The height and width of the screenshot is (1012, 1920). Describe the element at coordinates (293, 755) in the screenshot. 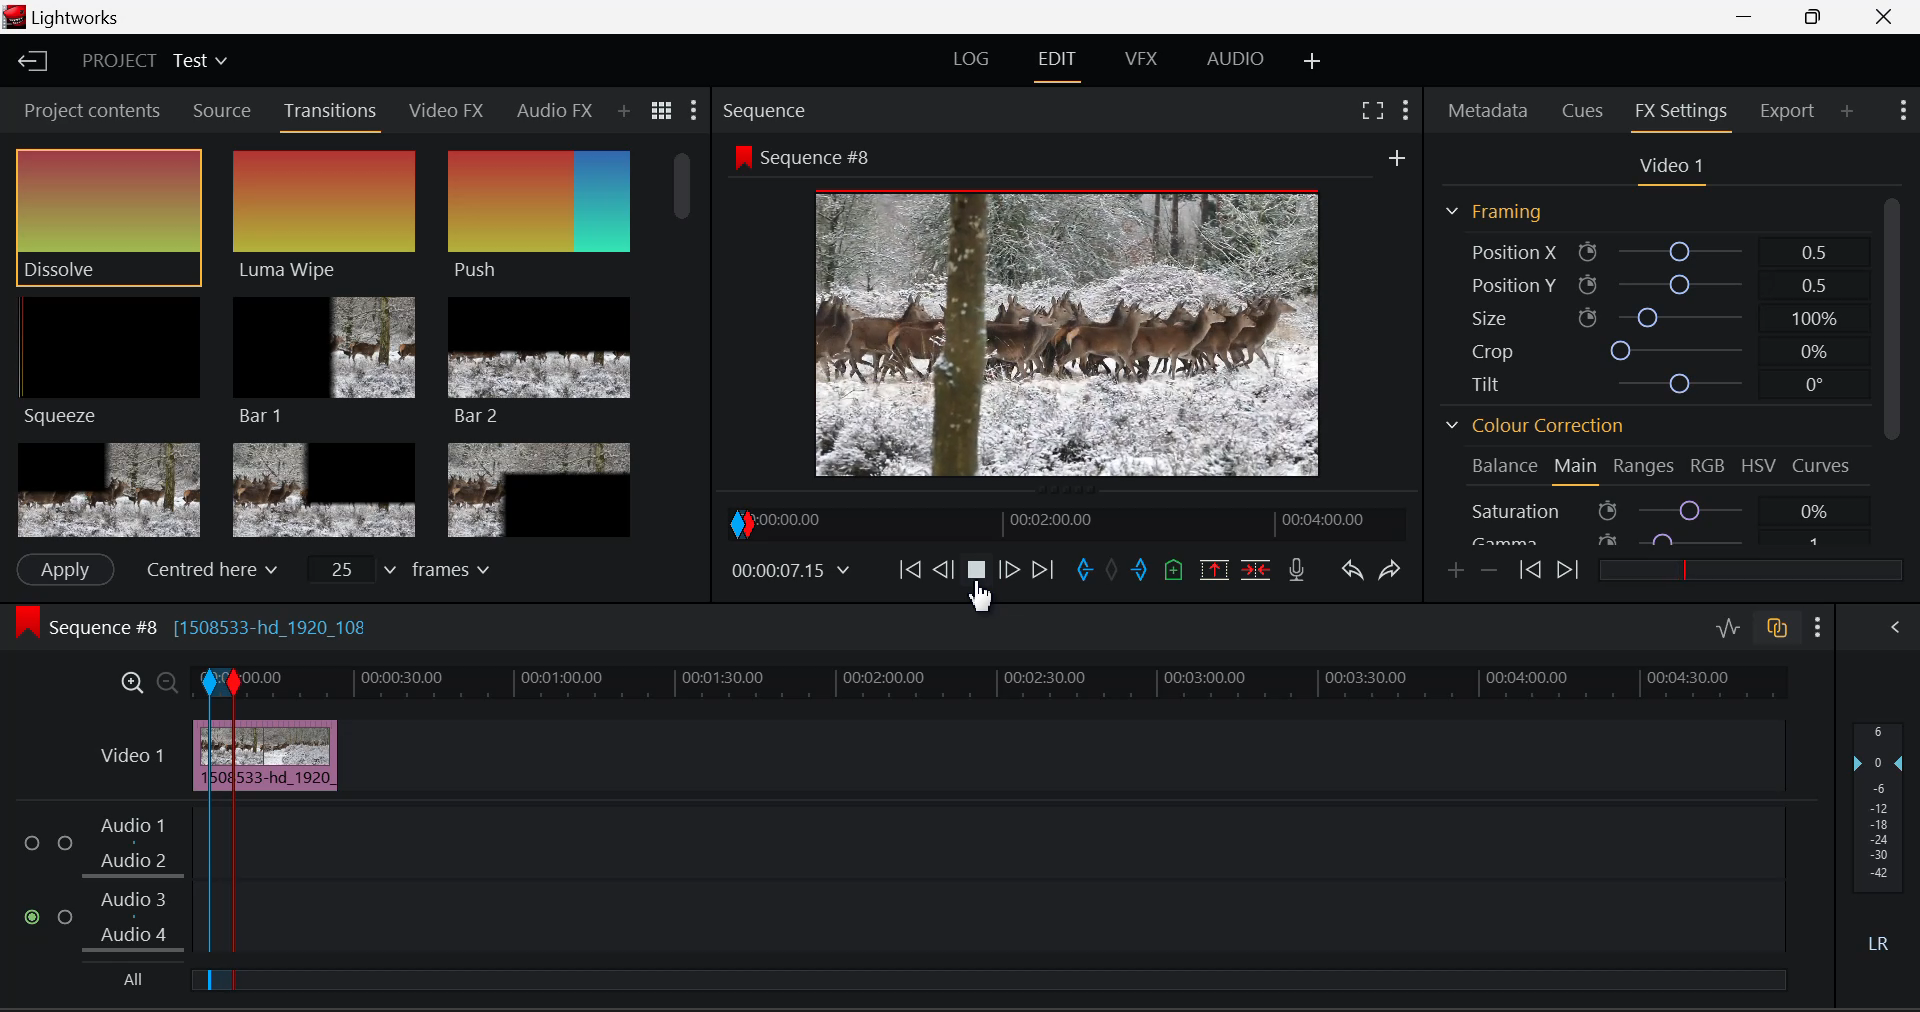

I see `Clip Inserted in Timeline` at that location.